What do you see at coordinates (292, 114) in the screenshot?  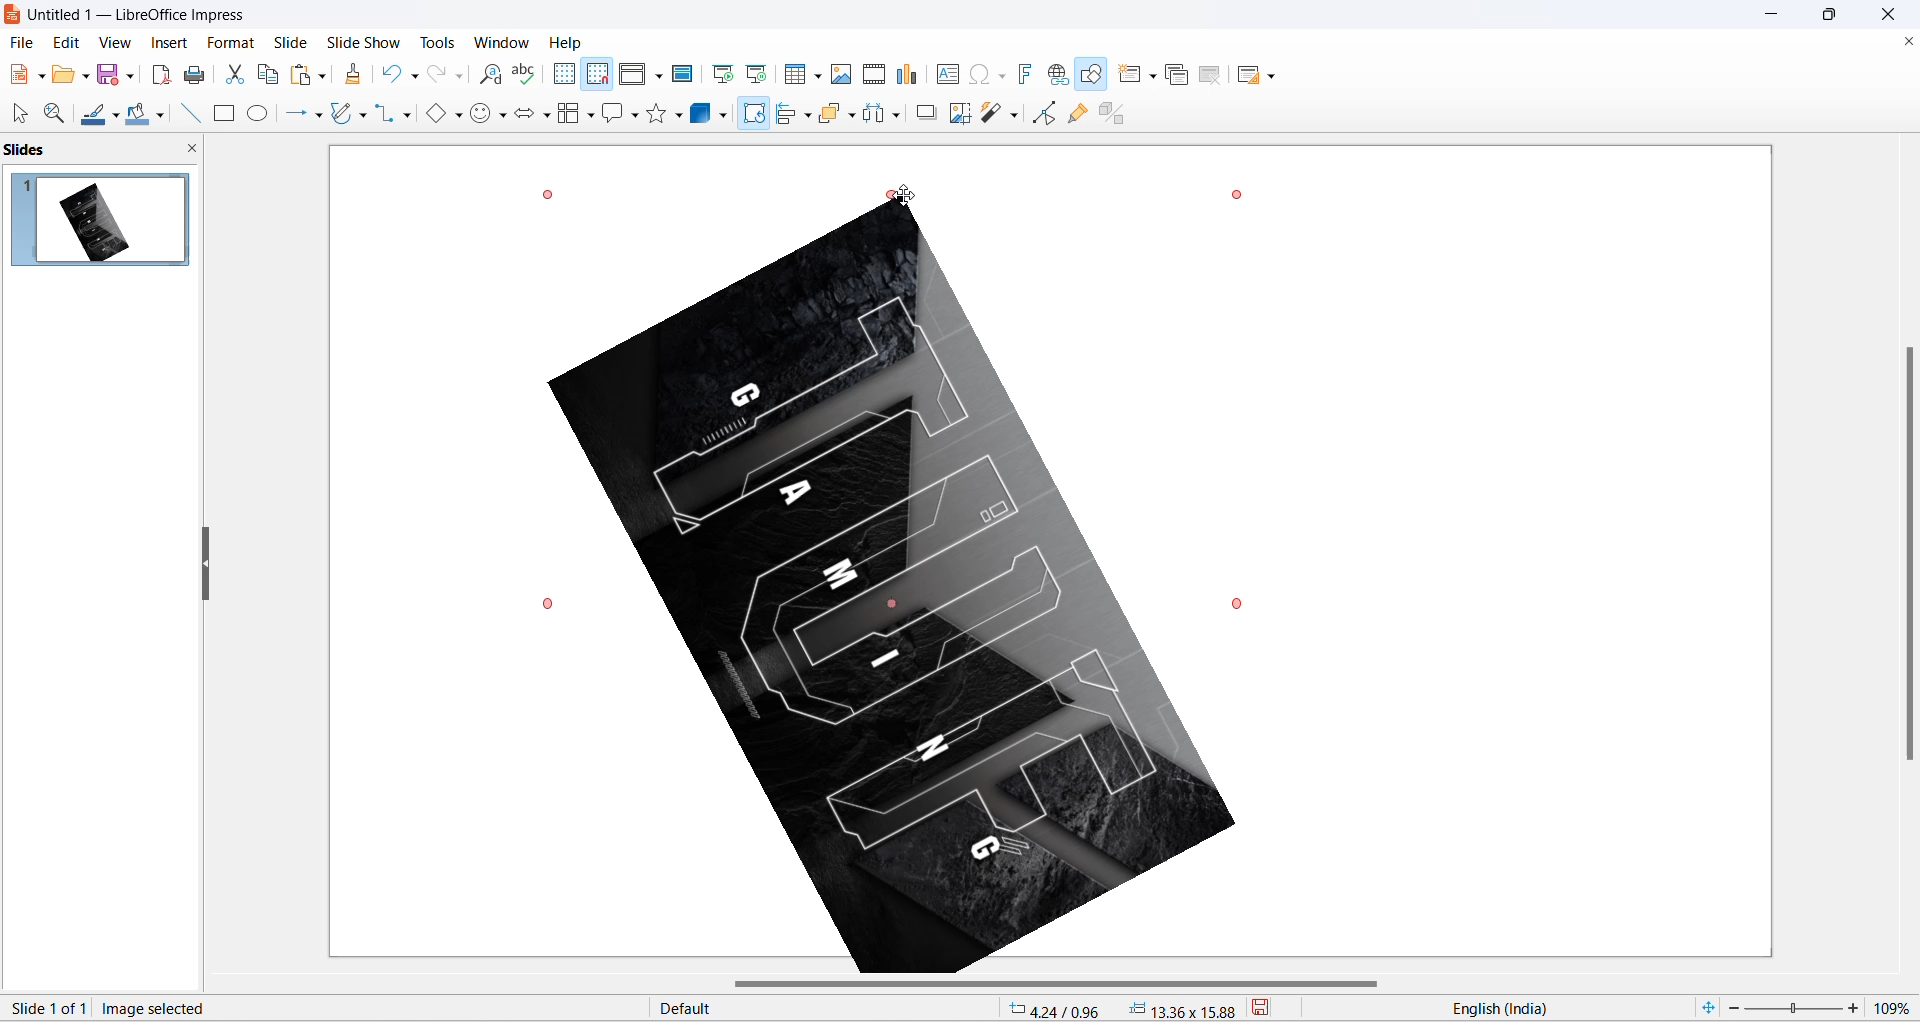 I see `line and arrows` at bounding box center [292, 114].